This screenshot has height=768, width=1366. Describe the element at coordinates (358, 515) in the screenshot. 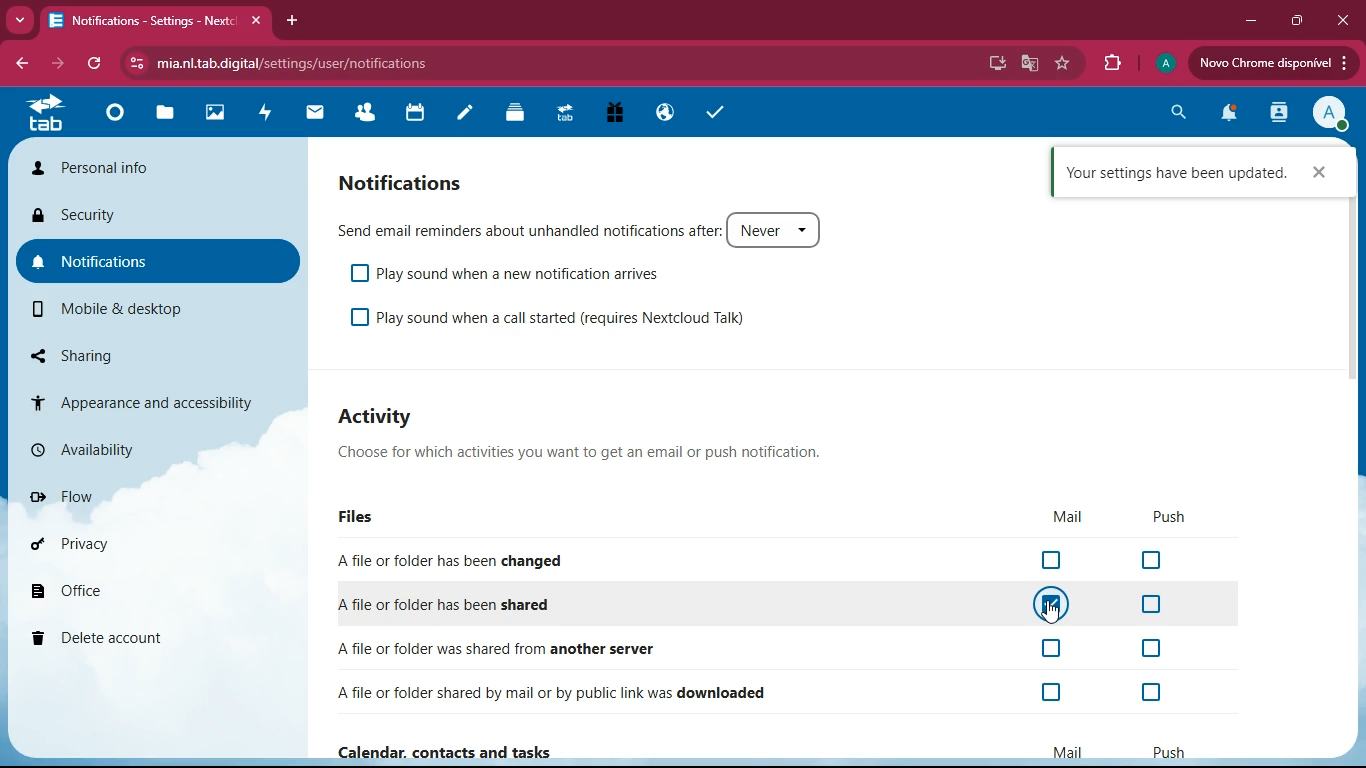

I see `files` at that location.